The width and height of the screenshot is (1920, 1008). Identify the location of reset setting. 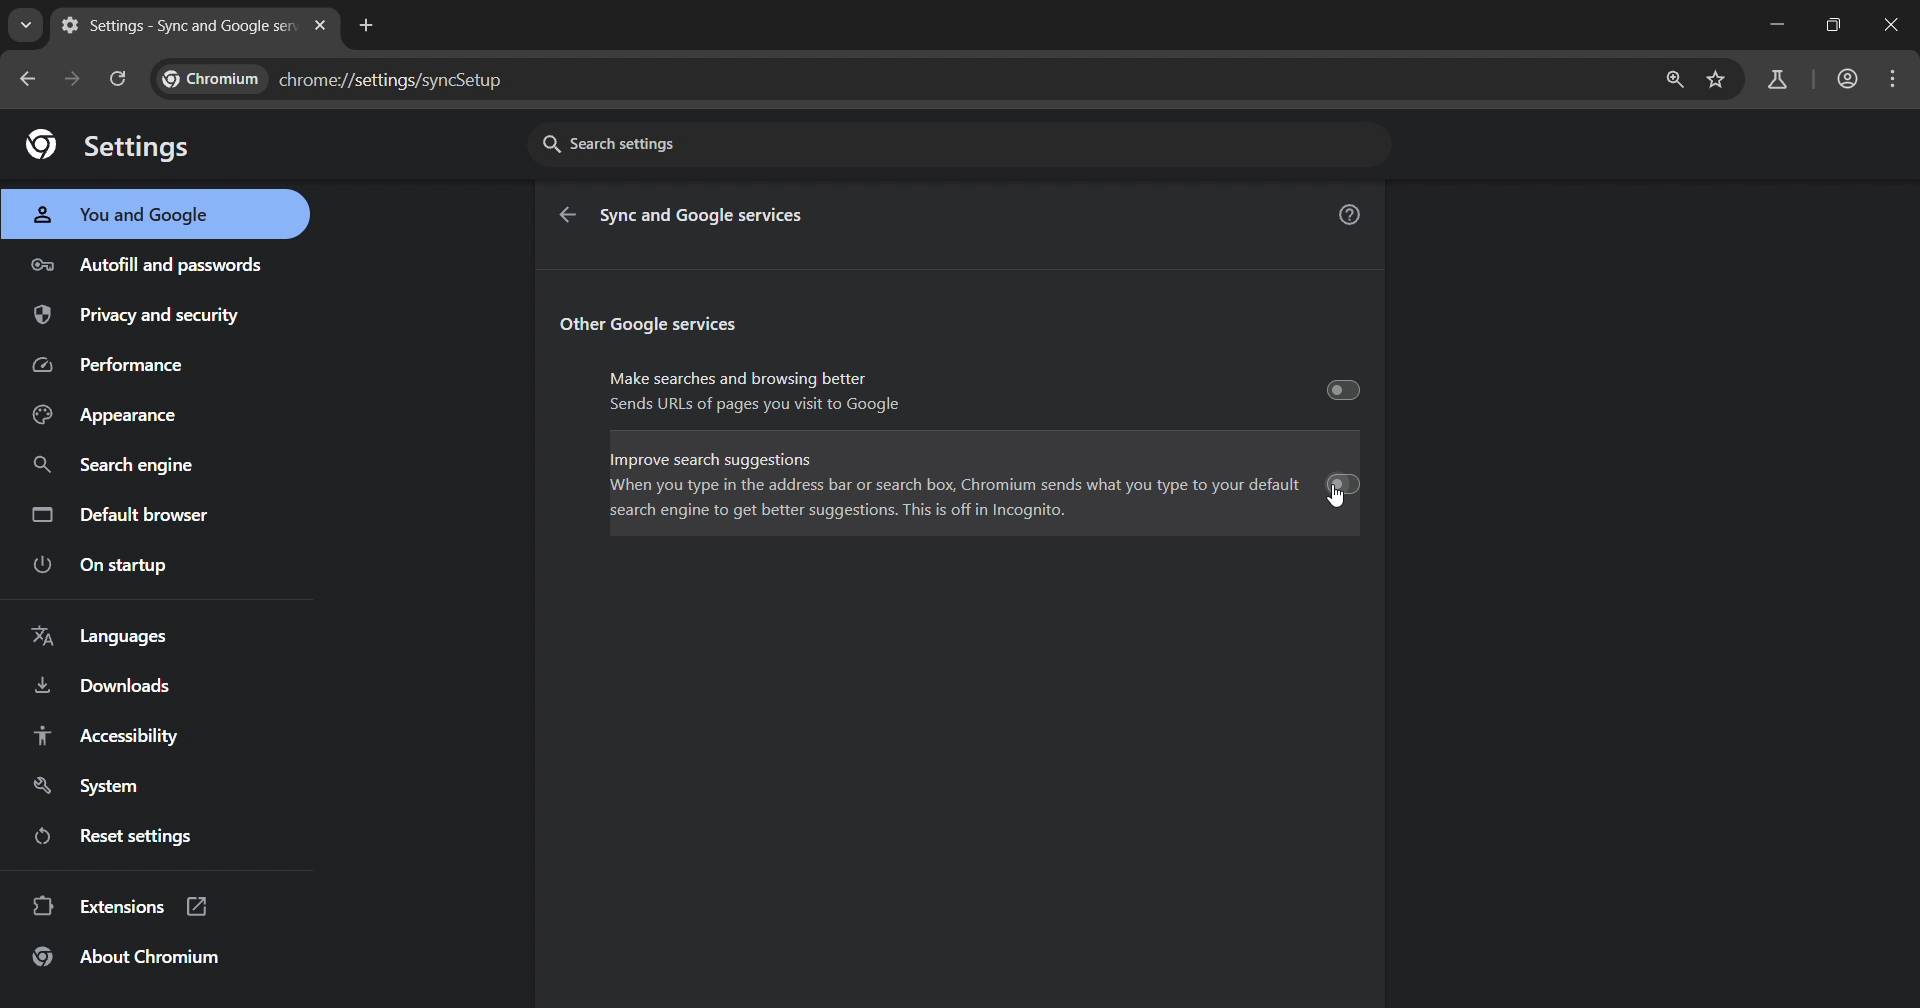
(169, 834).